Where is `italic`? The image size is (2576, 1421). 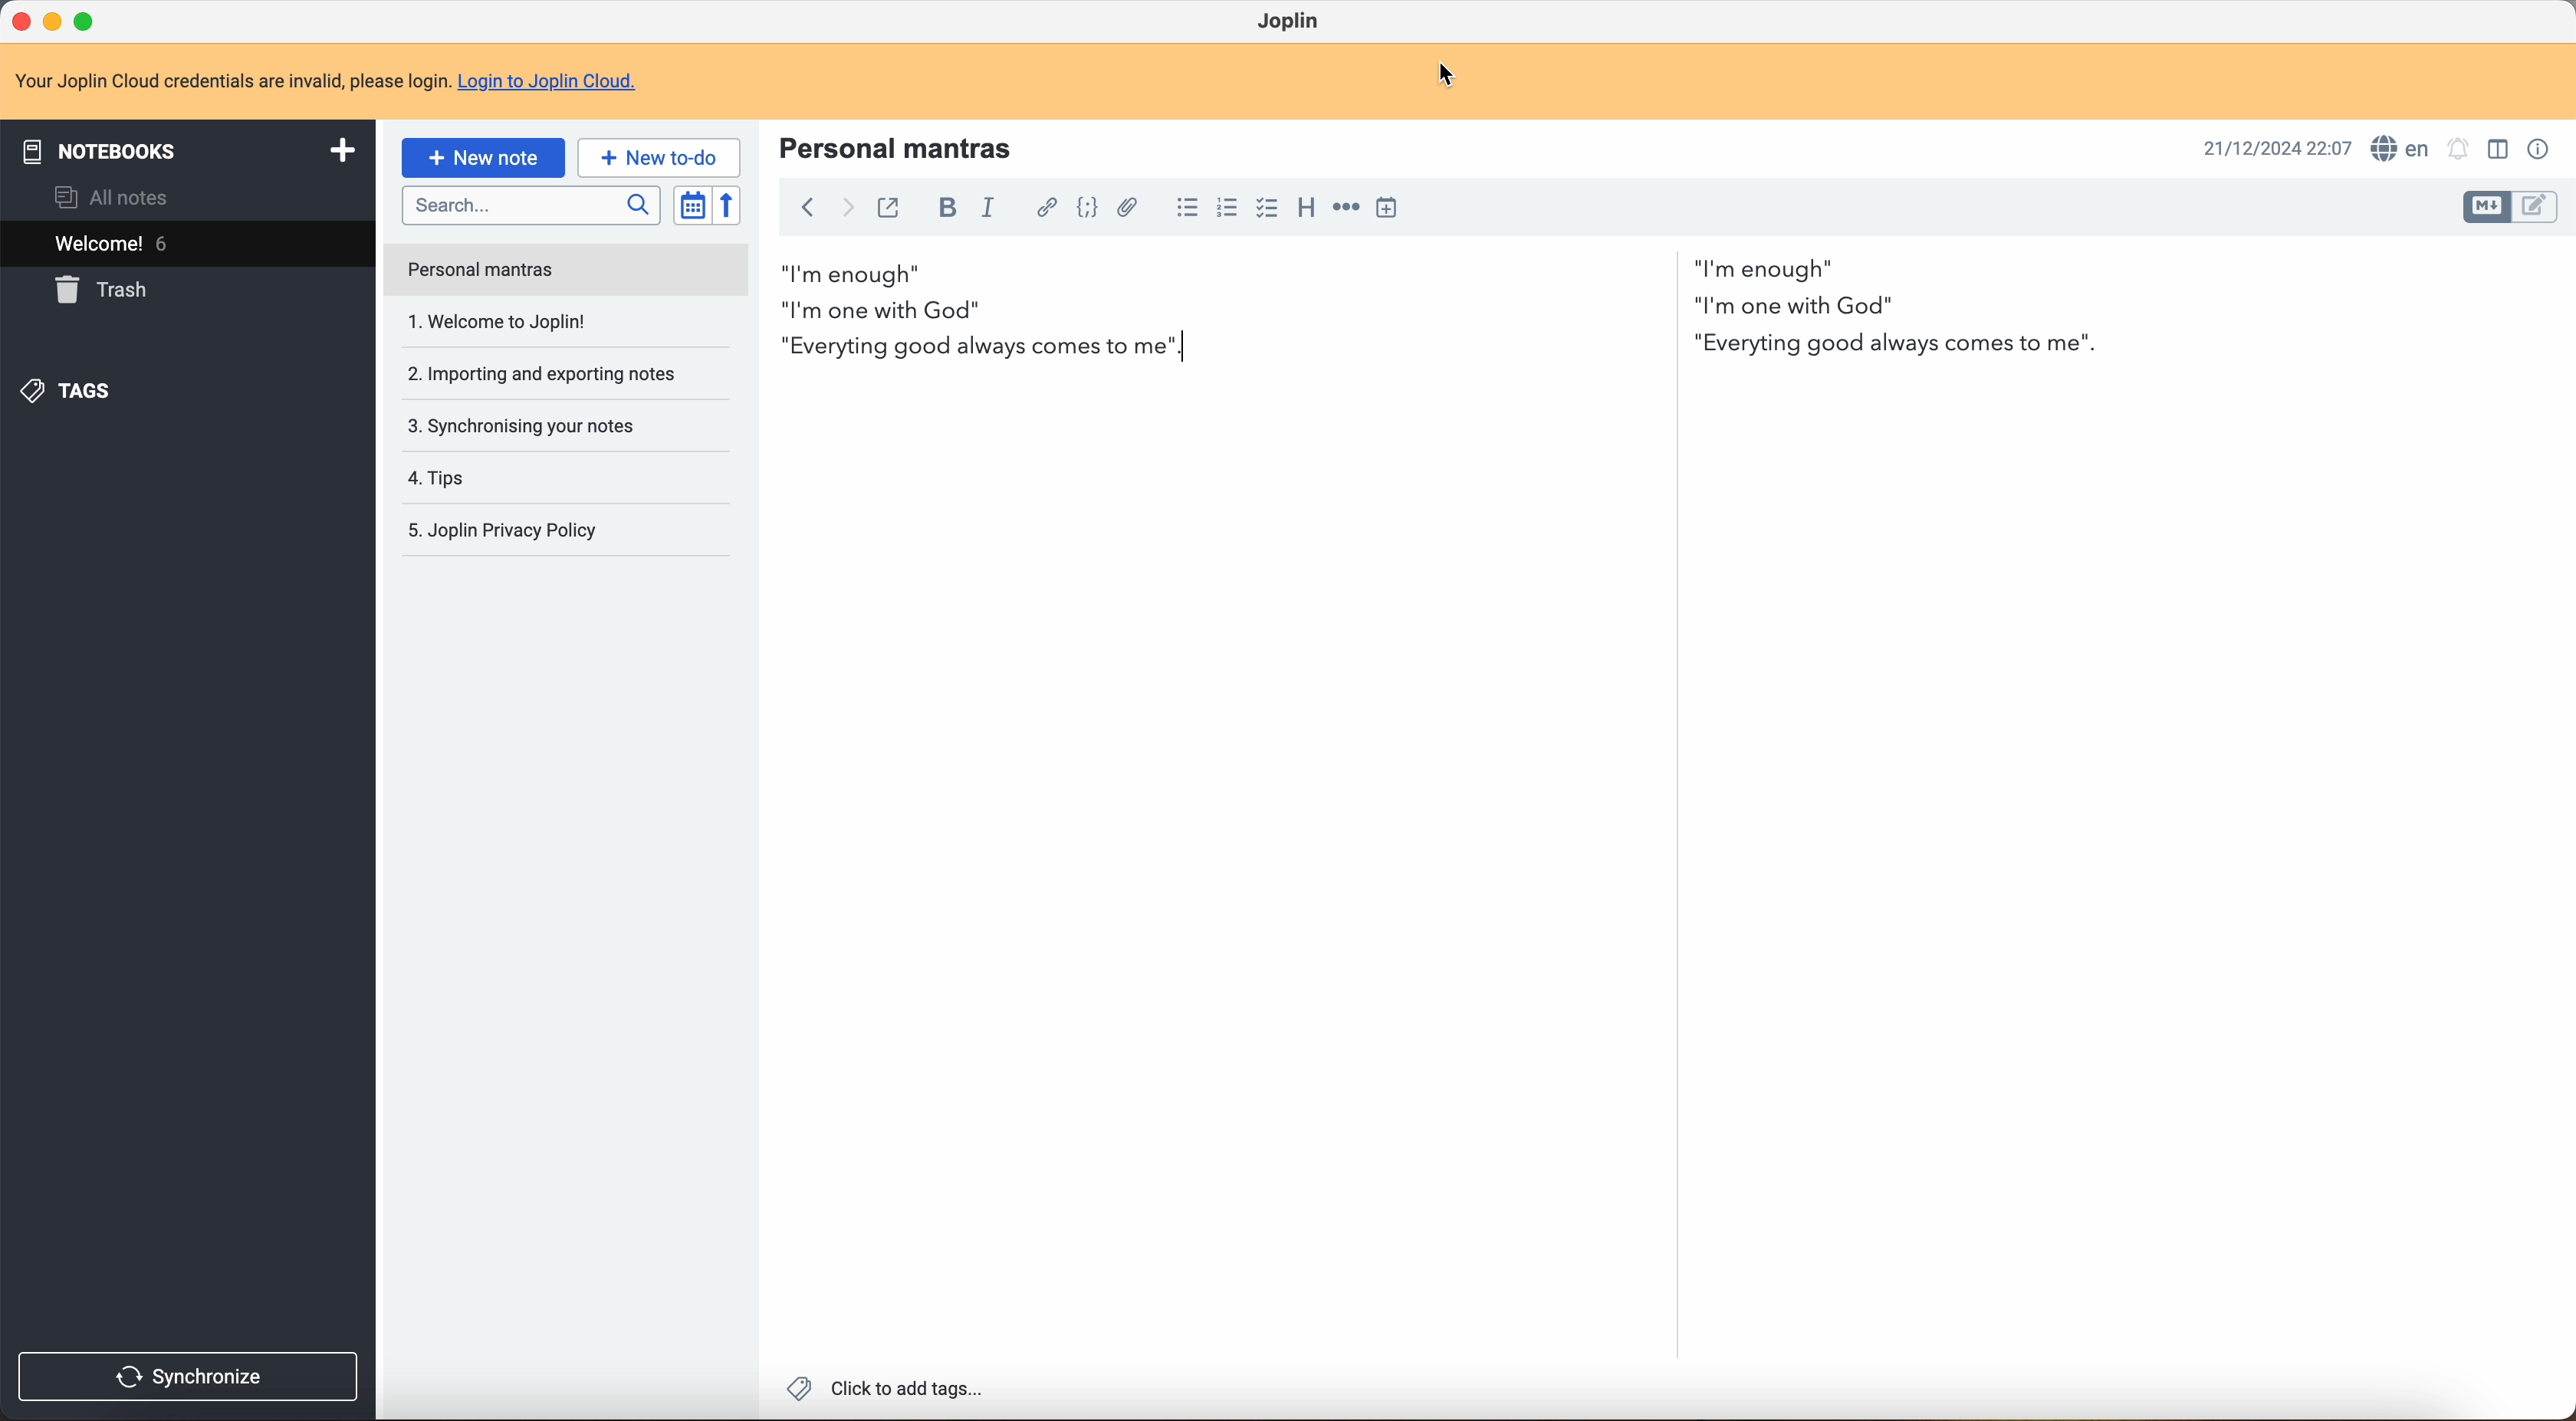 italic is located at coordinates (993, 210).